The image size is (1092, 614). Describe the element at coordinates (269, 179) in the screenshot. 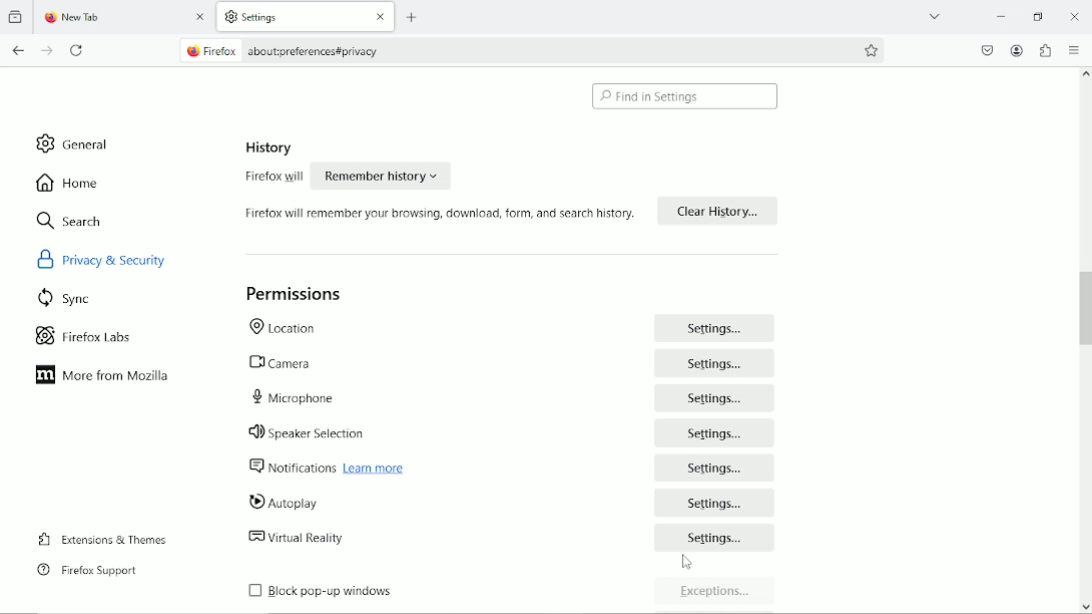

I see `firefox will` at that location.